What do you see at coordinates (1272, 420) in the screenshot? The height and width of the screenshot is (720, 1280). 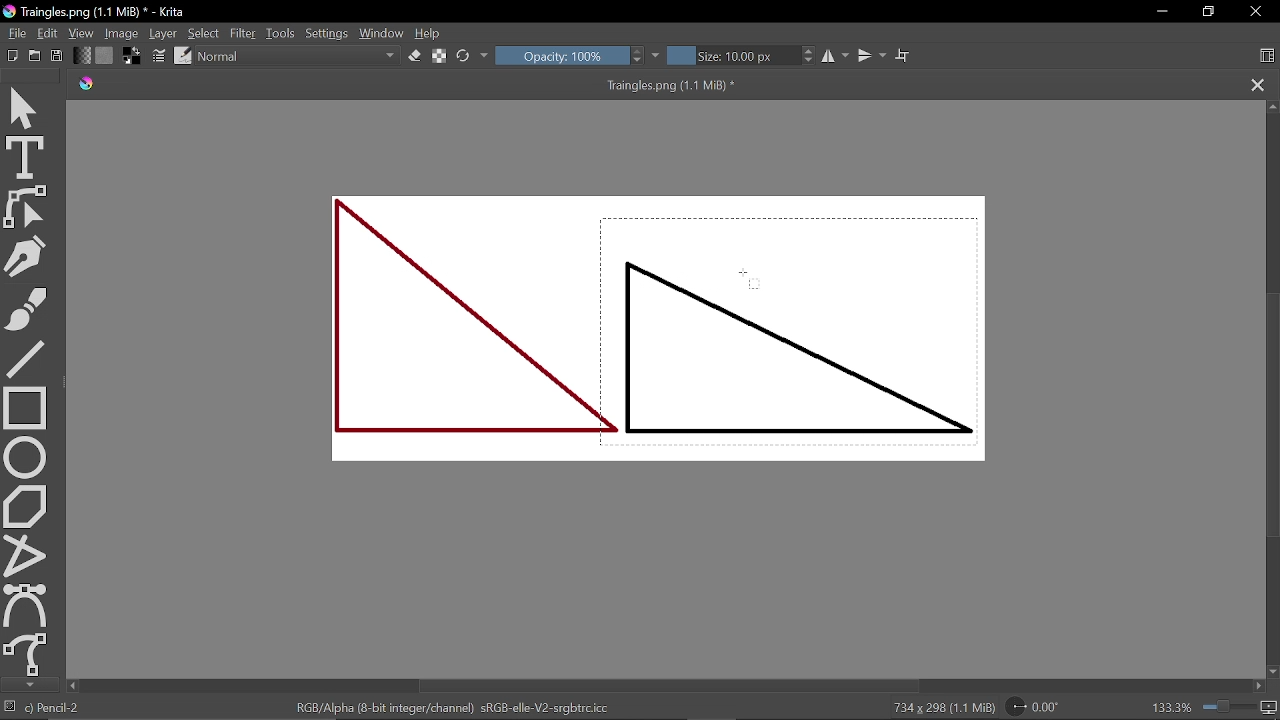 I see `Vertical scrollbar` at bounding box center [1272, 420].